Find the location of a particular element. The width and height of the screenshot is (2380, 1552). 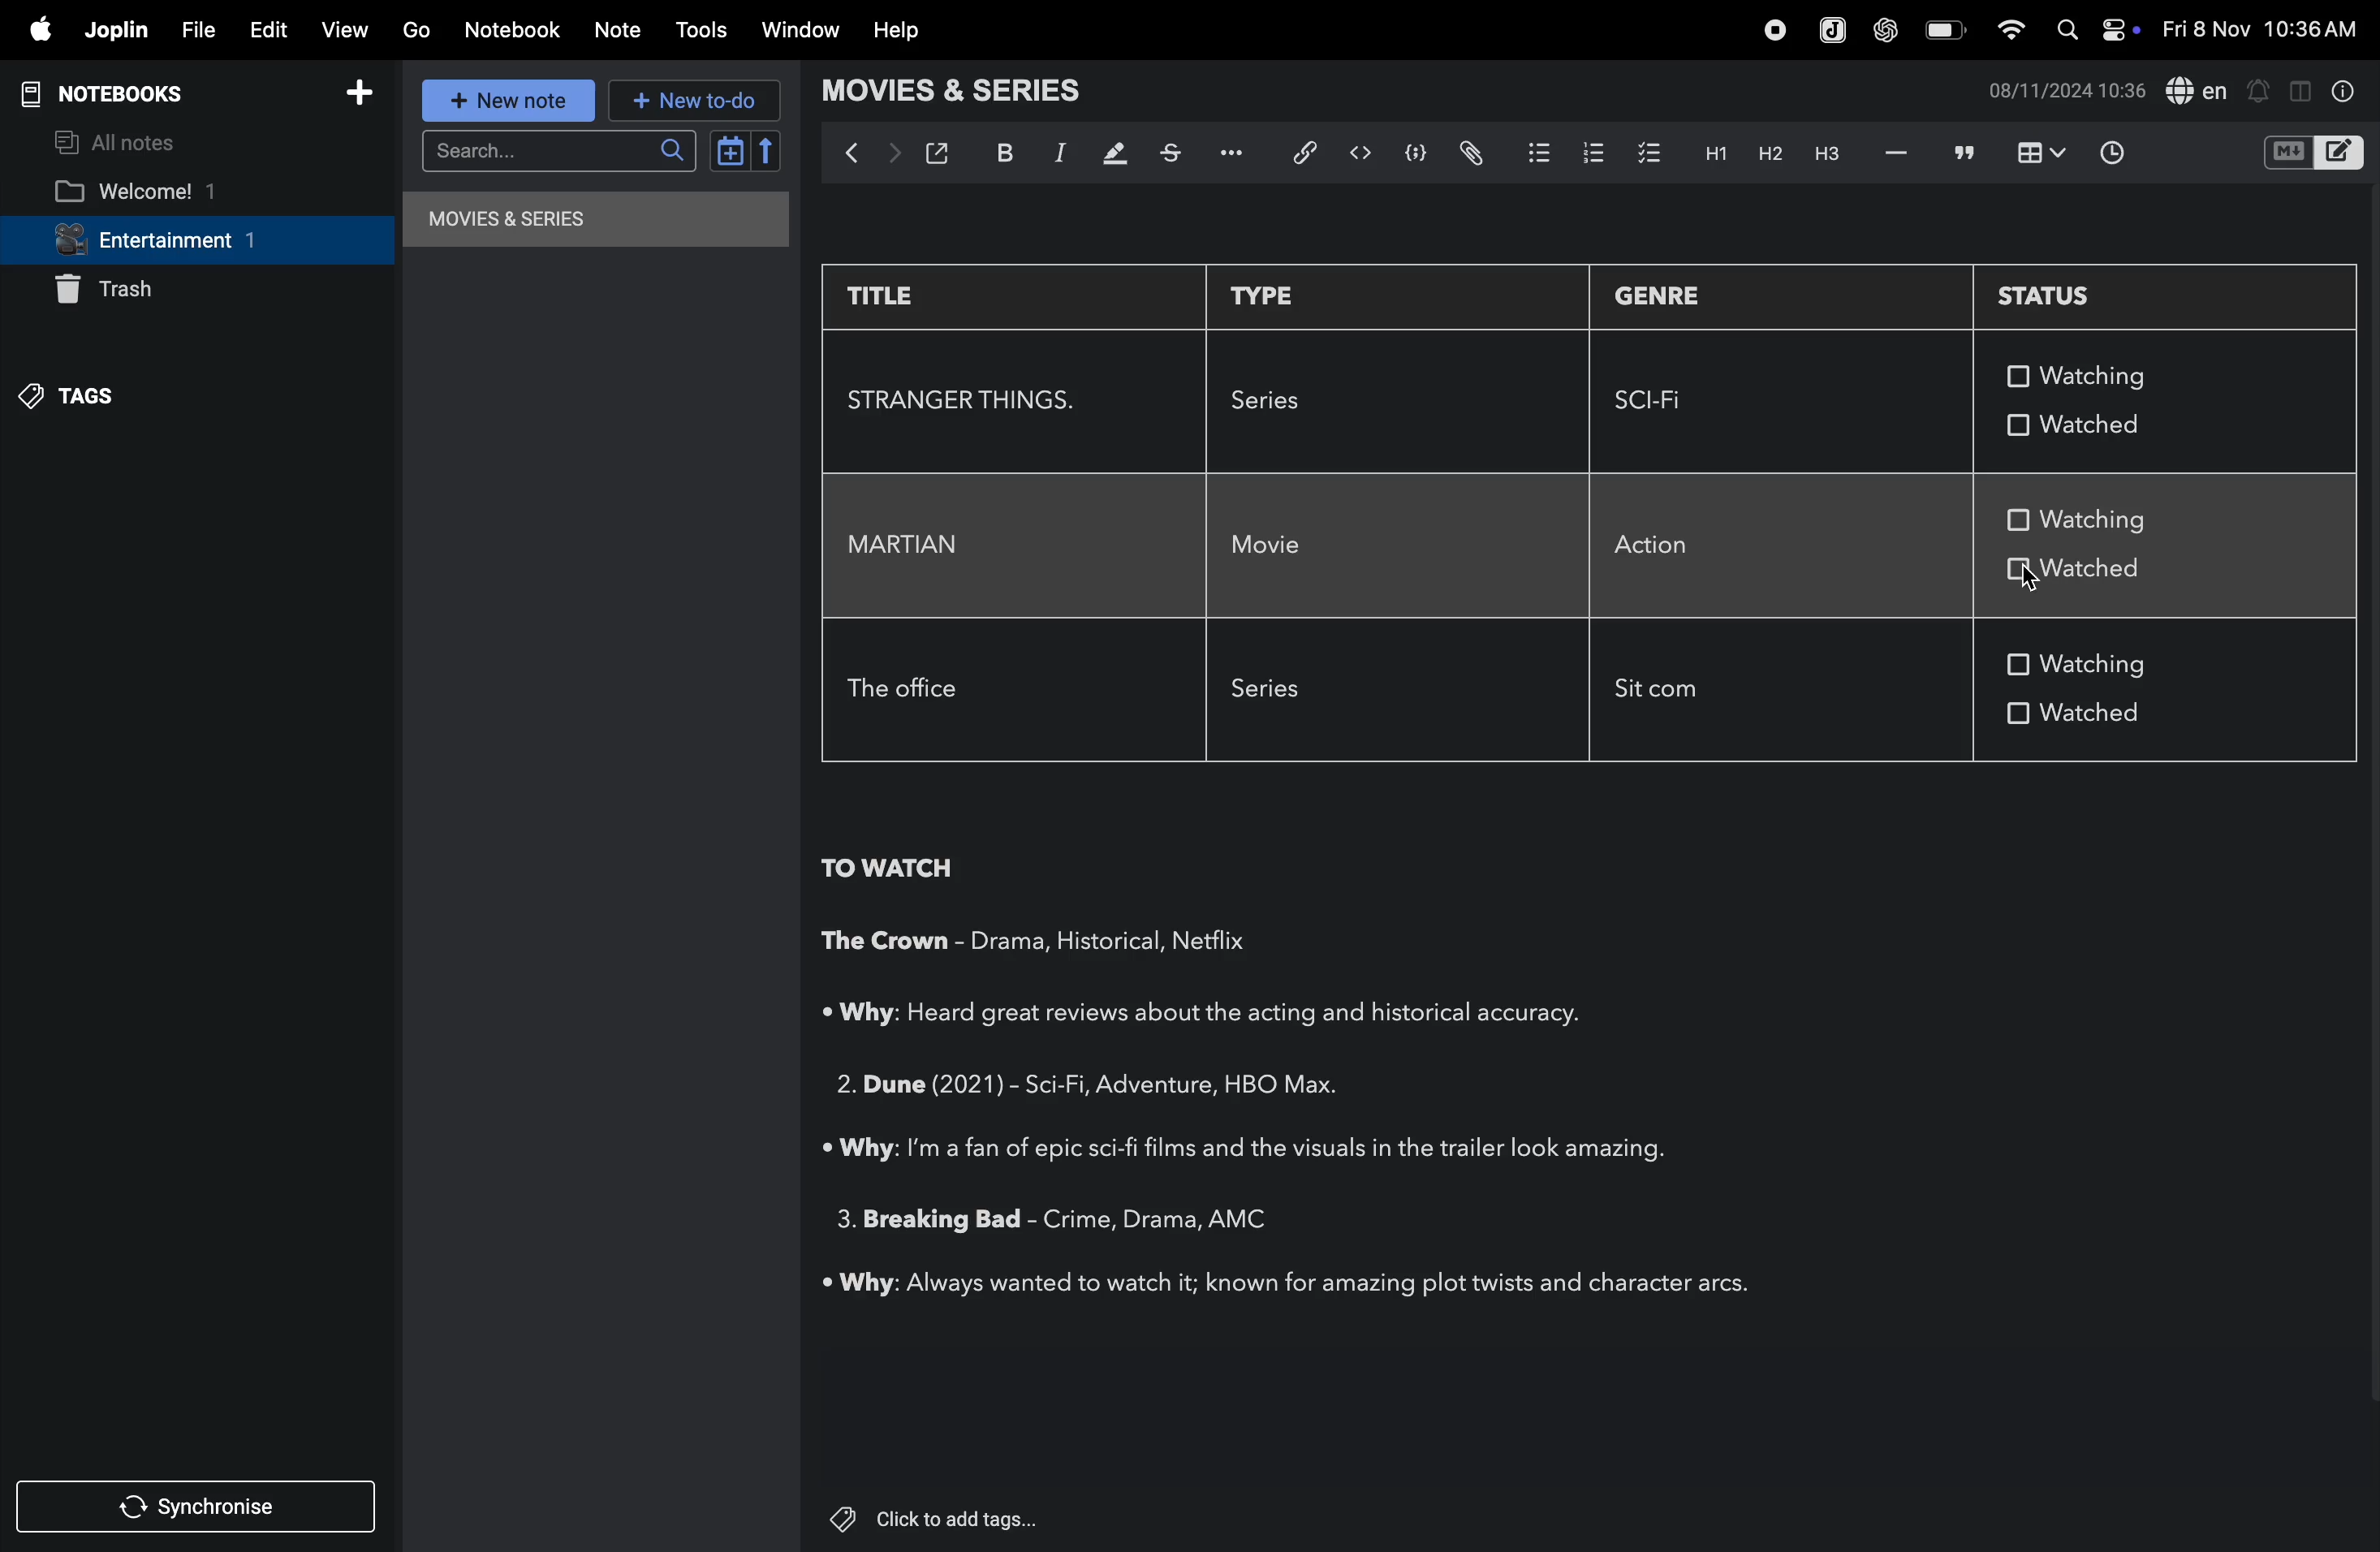

watched is located at coordinates (2119, 573).